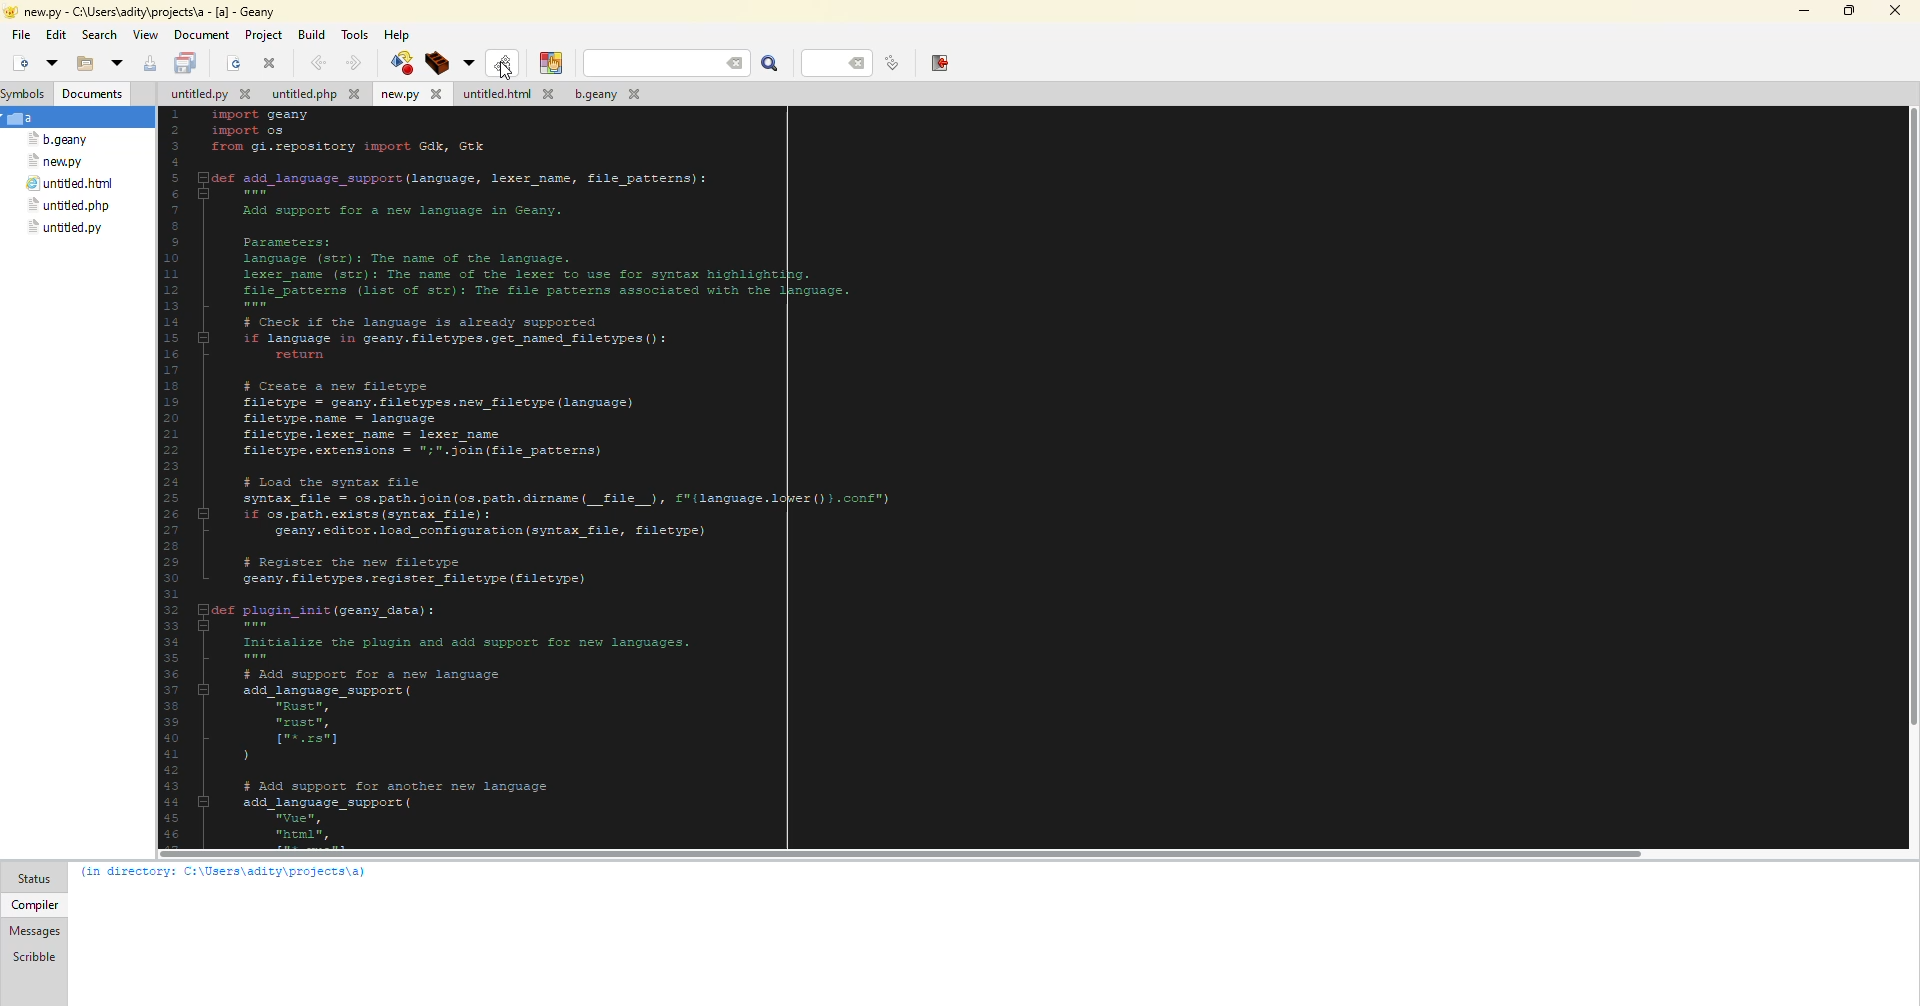  What do you see at coordinates (206, 94) in the screenshot?
I see `file` at bounding box center [206, 94].